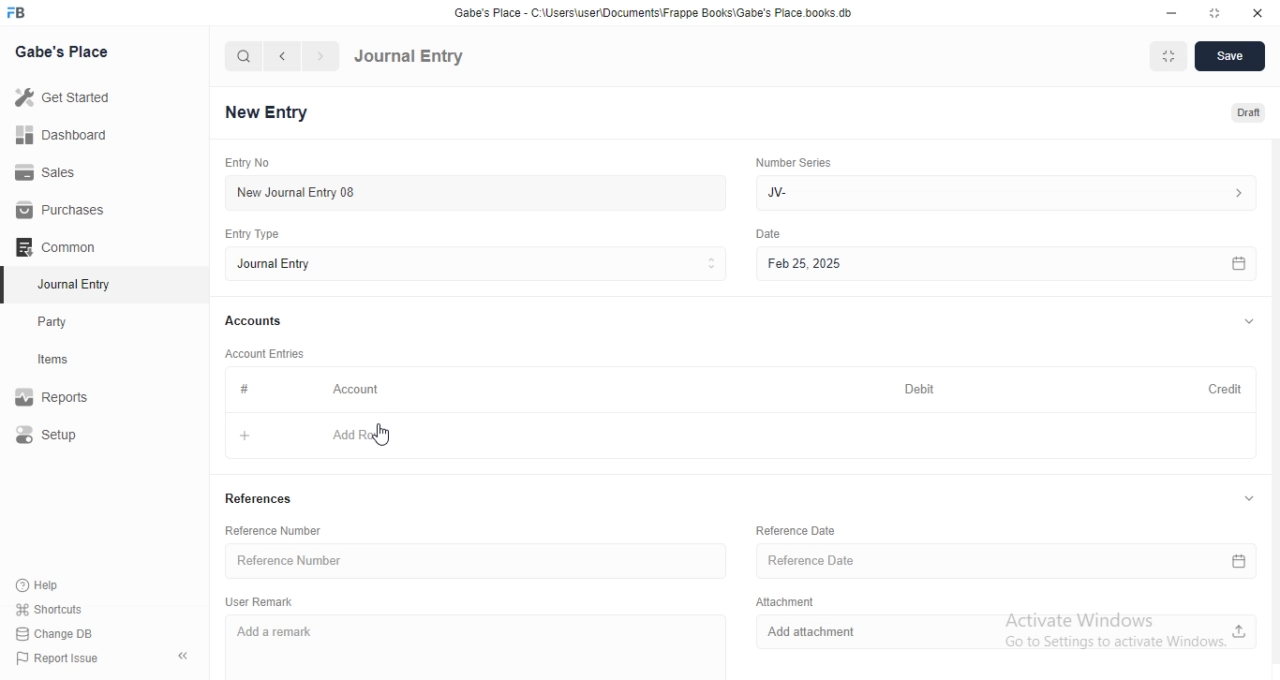  Describe the element at coordinates (68, 101) in the screenshot. I see `Get Started` at that location.